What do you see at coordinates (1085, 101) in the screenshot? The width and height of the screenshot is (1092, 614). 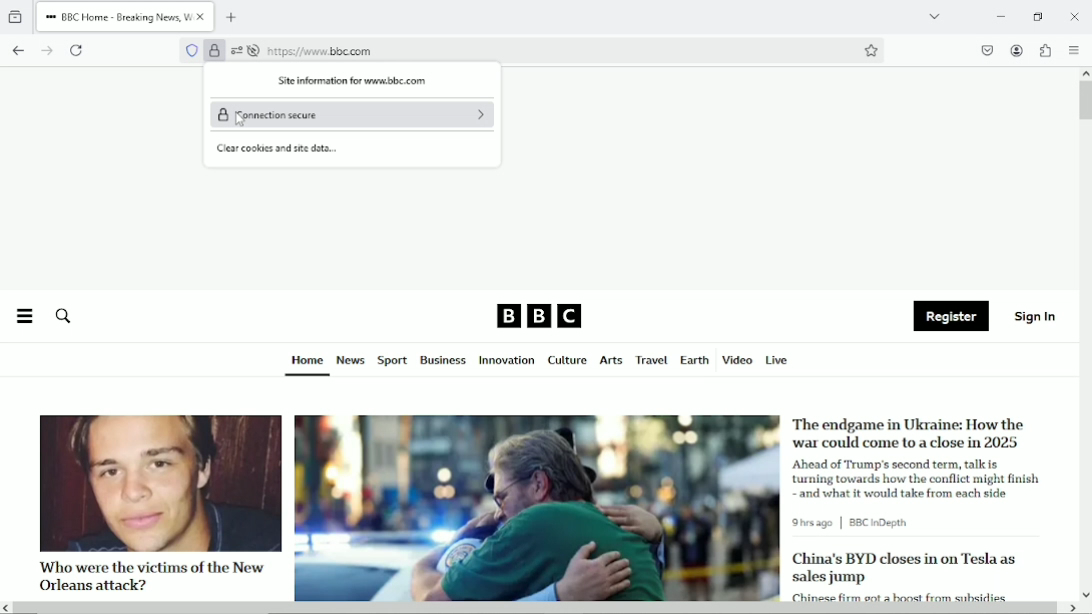 I see `Vertical scrollbar` at bounding box center [1085, 101].